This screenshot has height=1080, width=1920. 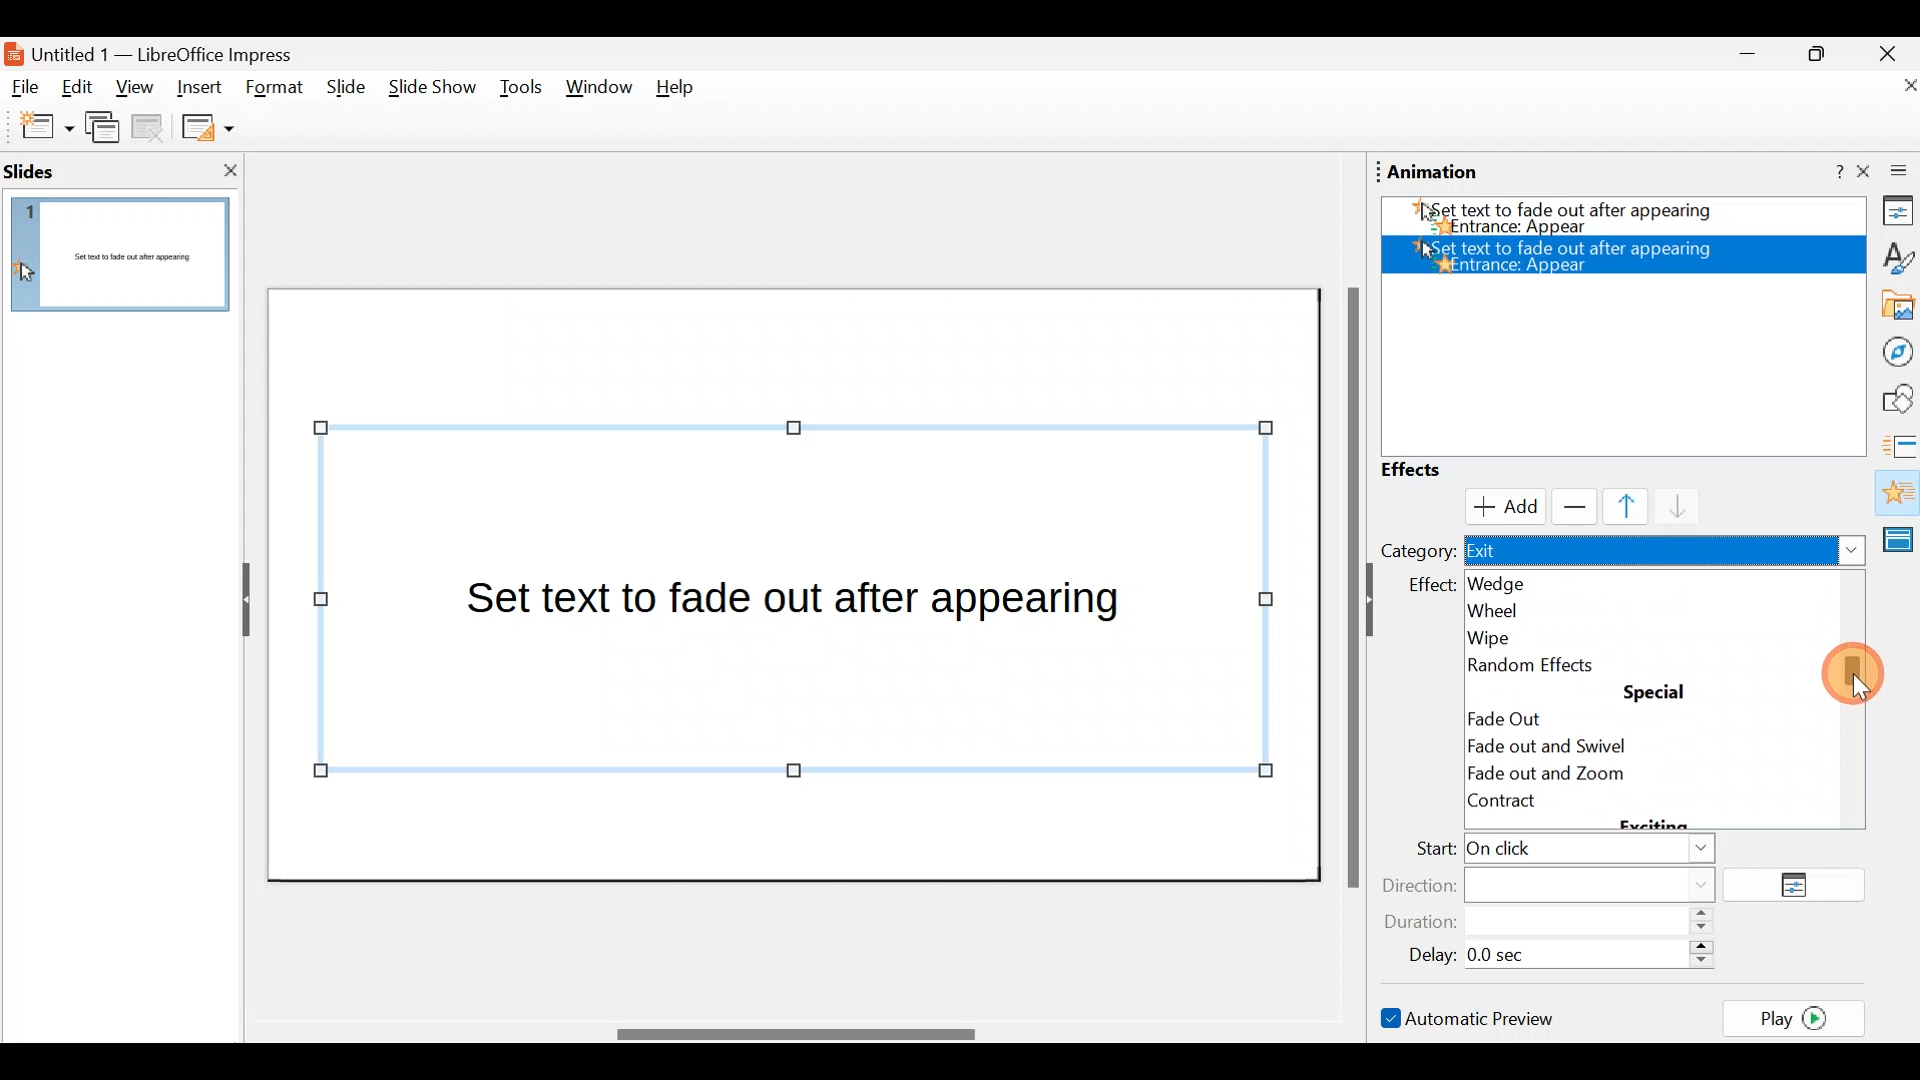 I want to click on Format, so click(x=275, y=89).